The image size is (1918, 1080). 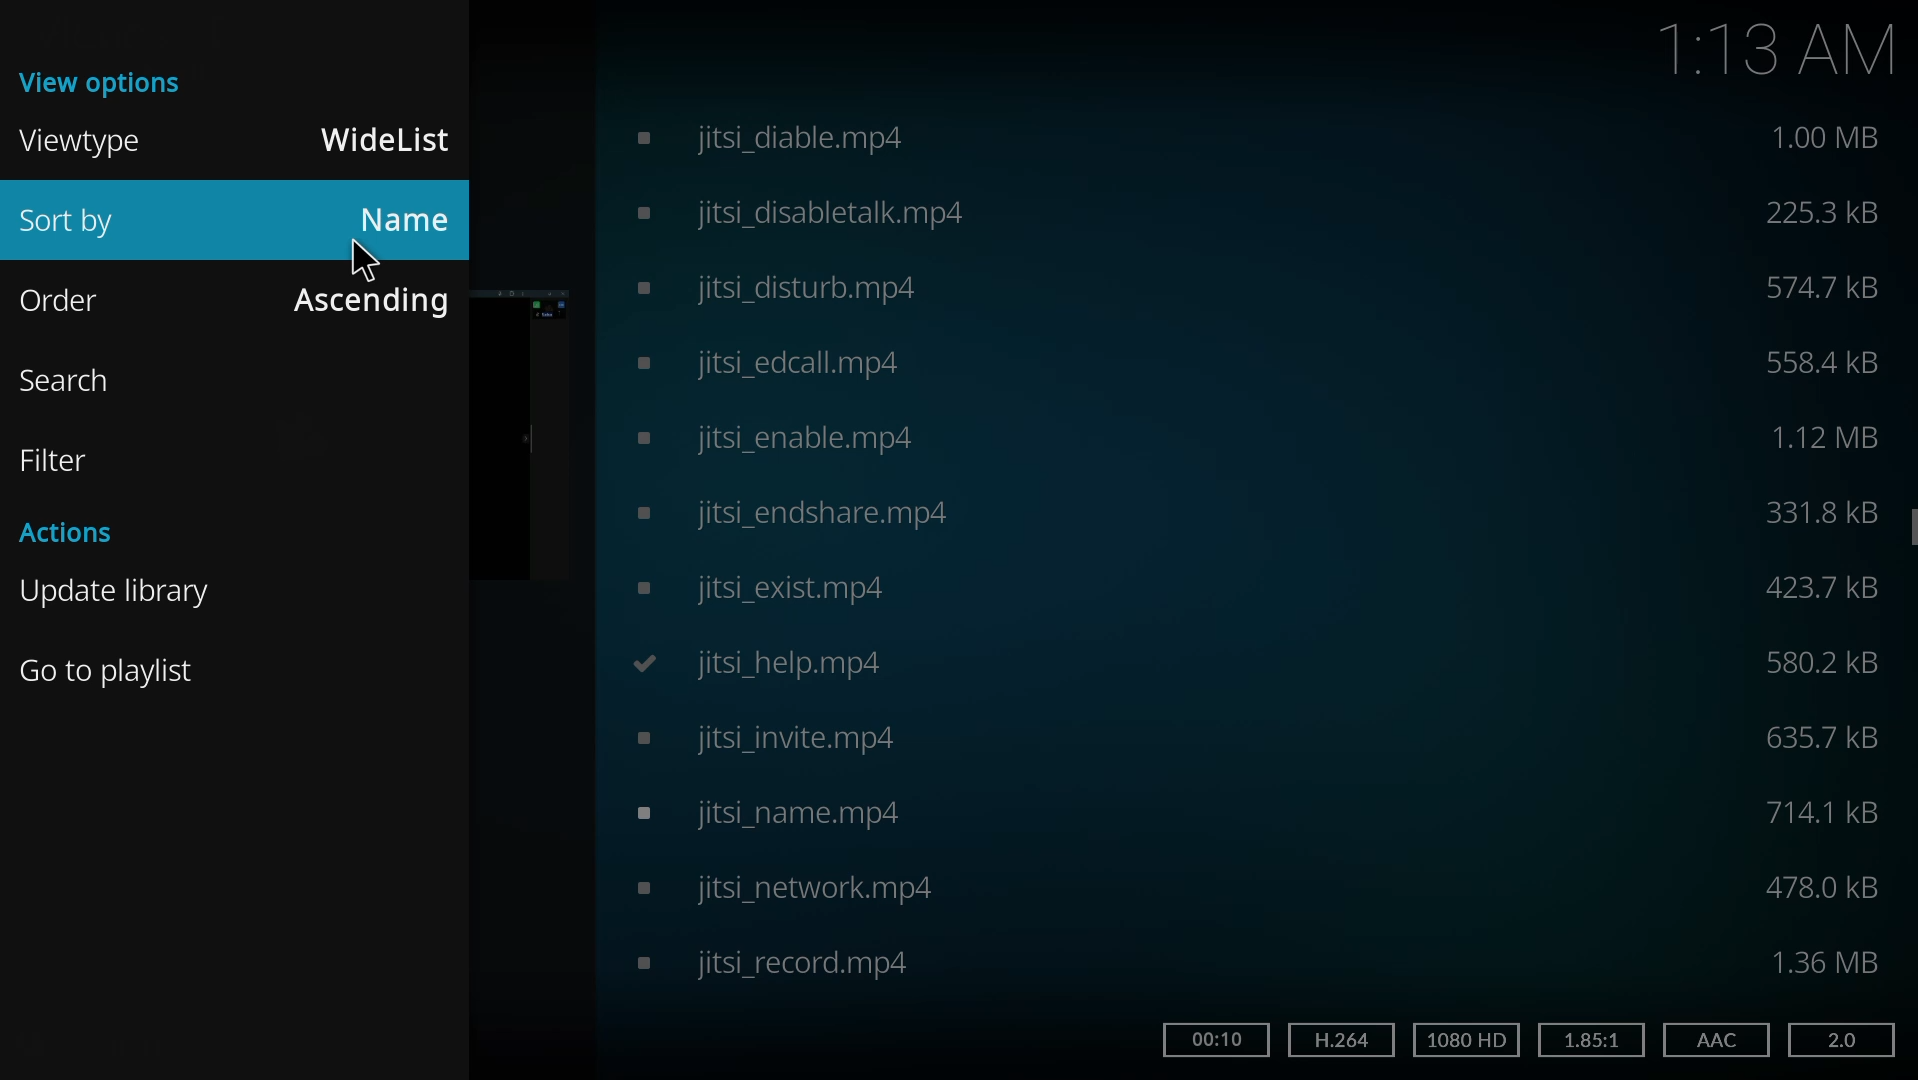 I want to click on widelist, so click(x=387, y=140).